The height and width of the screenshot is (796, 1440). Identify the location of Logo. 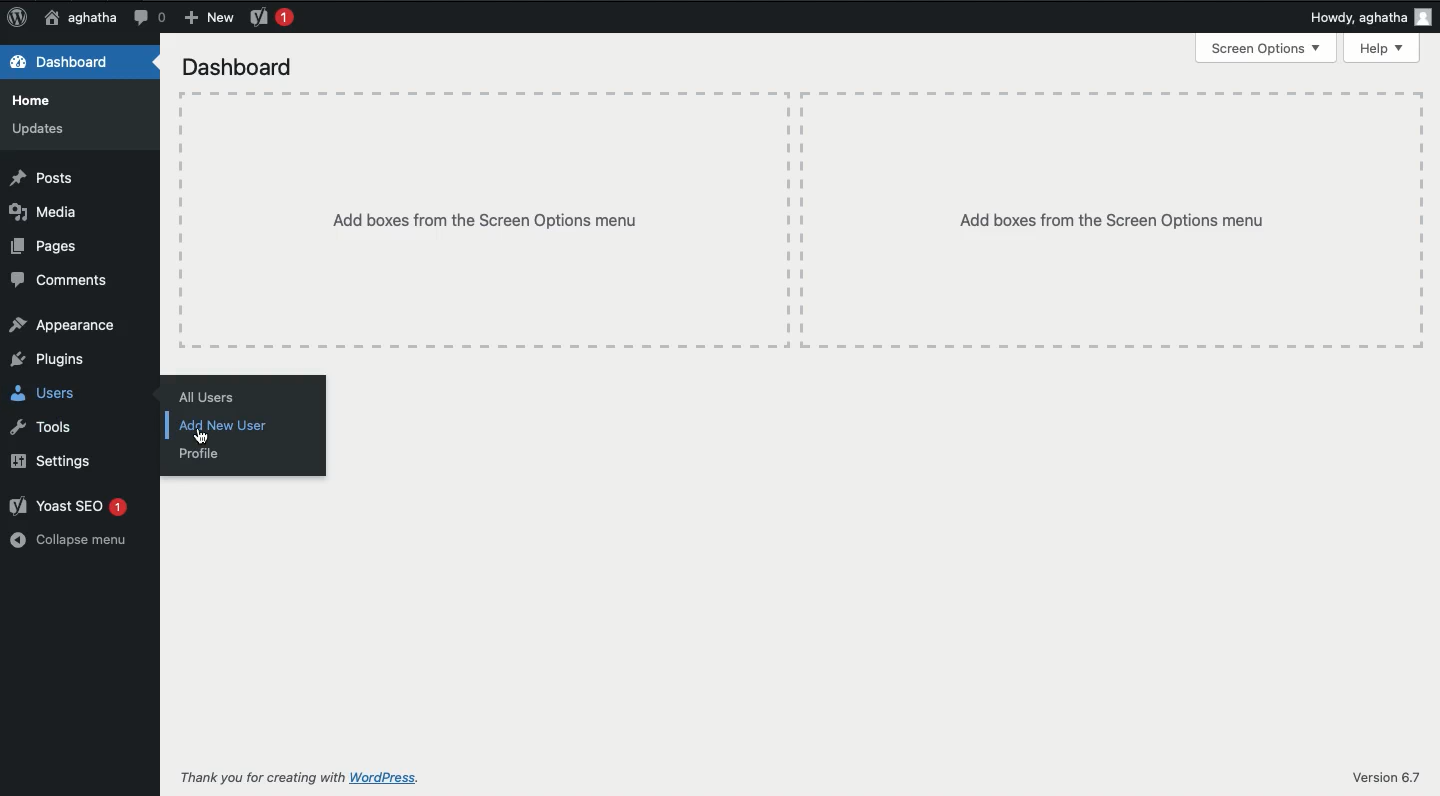
(17, 18).